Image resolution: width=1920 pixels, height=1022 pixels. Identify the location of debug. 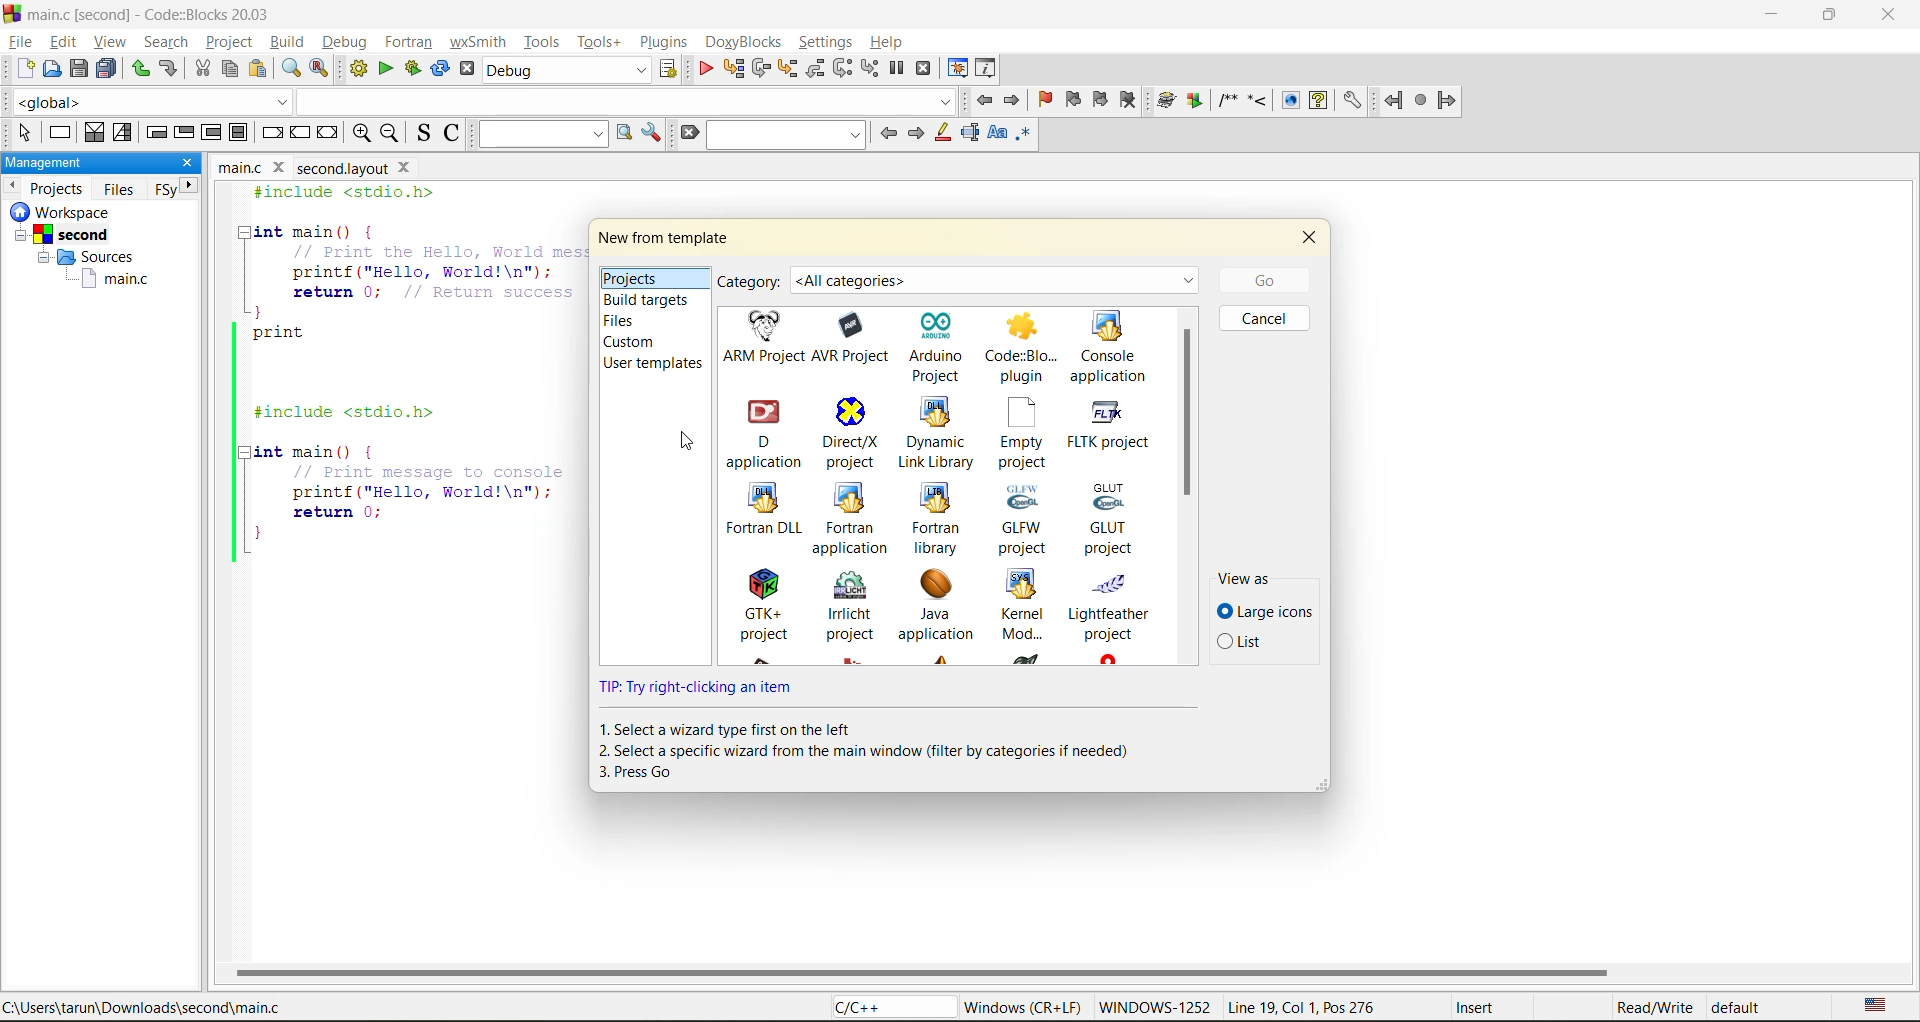
(345, 42).